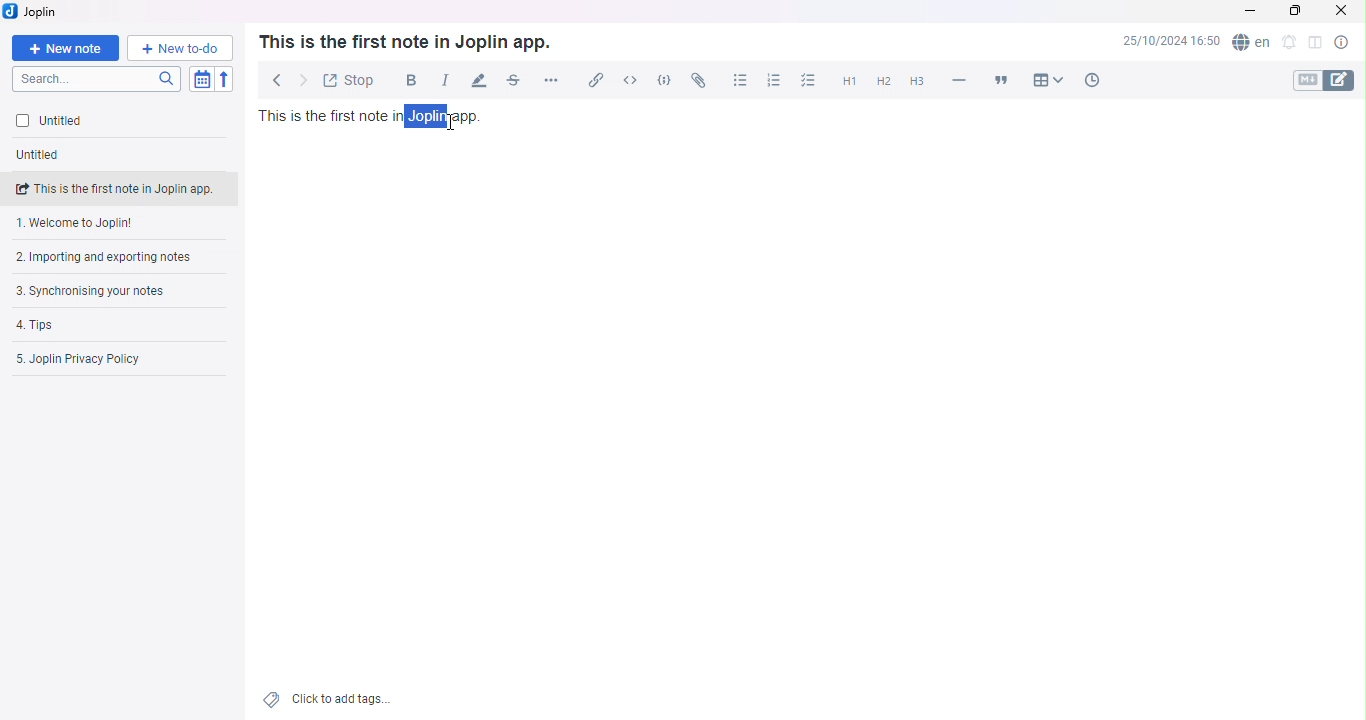 This screenshot has width=1366, height=720. What do you see at coordinates (348, 79) in the screenshot?
I see `Toggle external editing` at bounding box center [348, 79].